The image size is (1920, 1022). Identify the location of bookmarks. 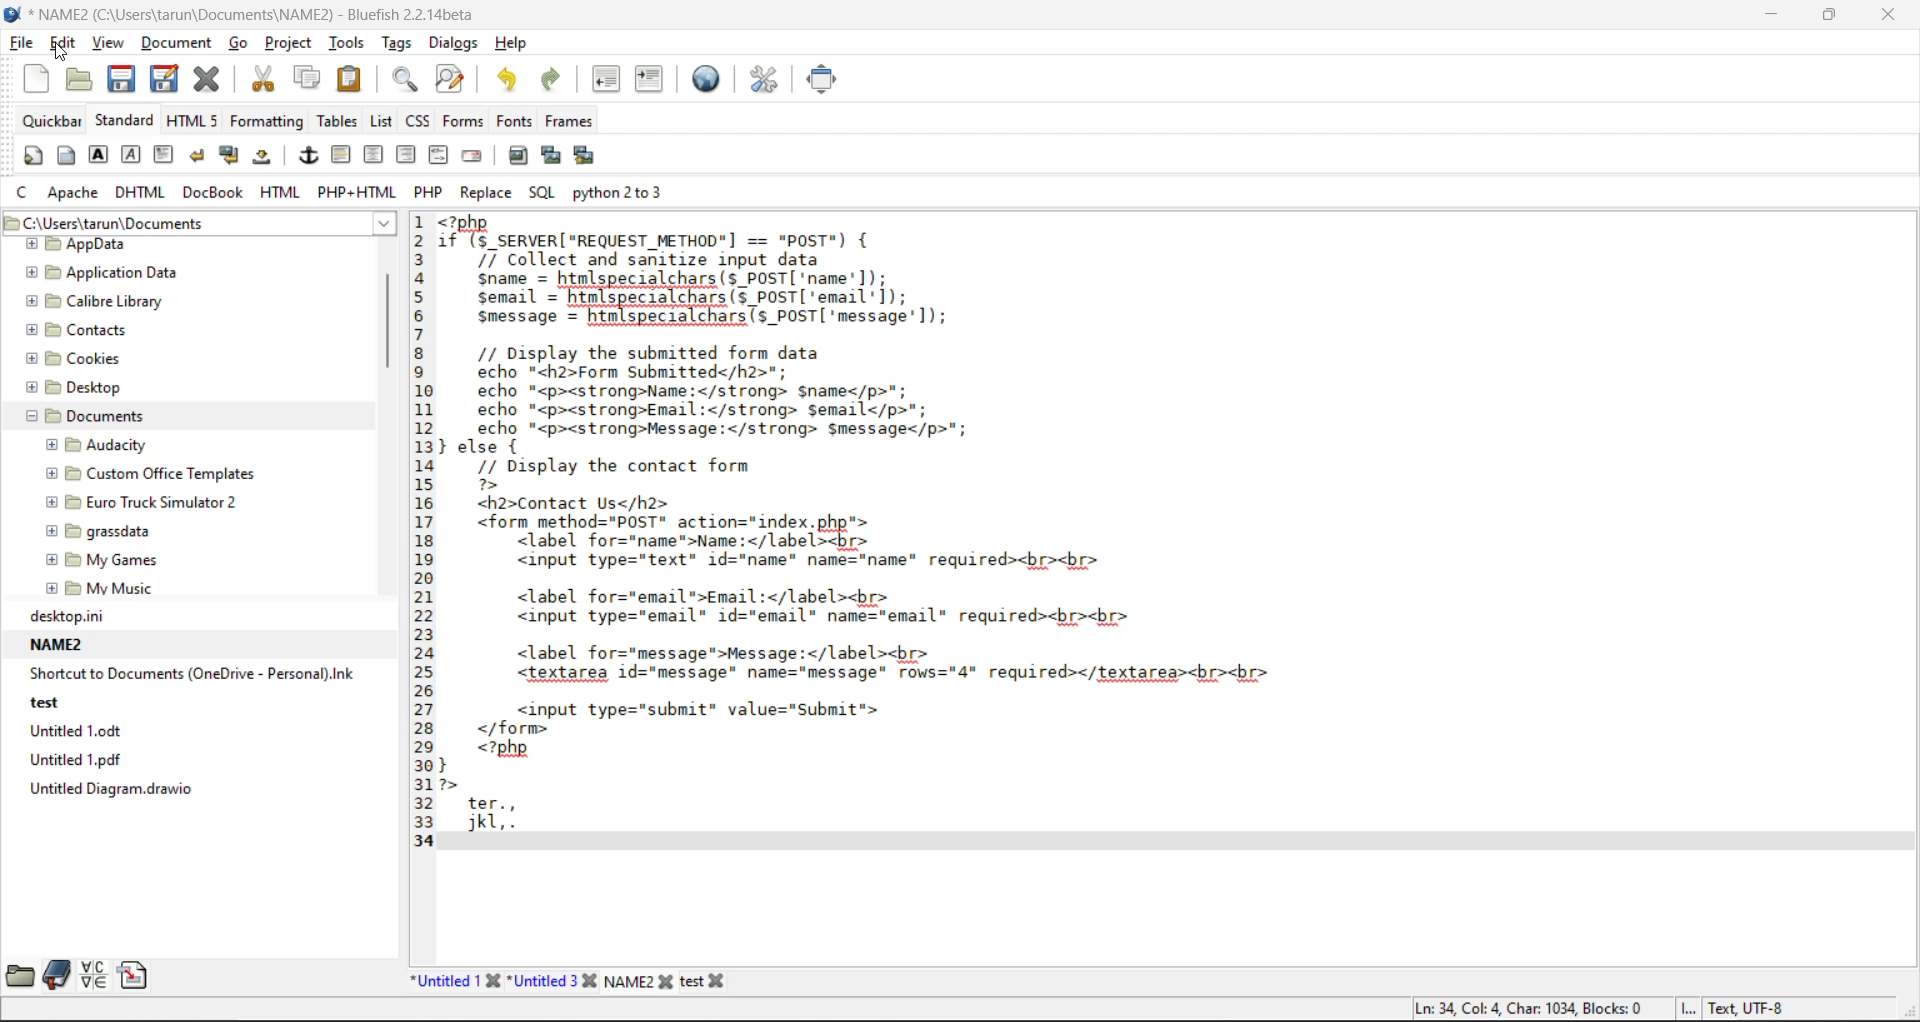
(54, 975).